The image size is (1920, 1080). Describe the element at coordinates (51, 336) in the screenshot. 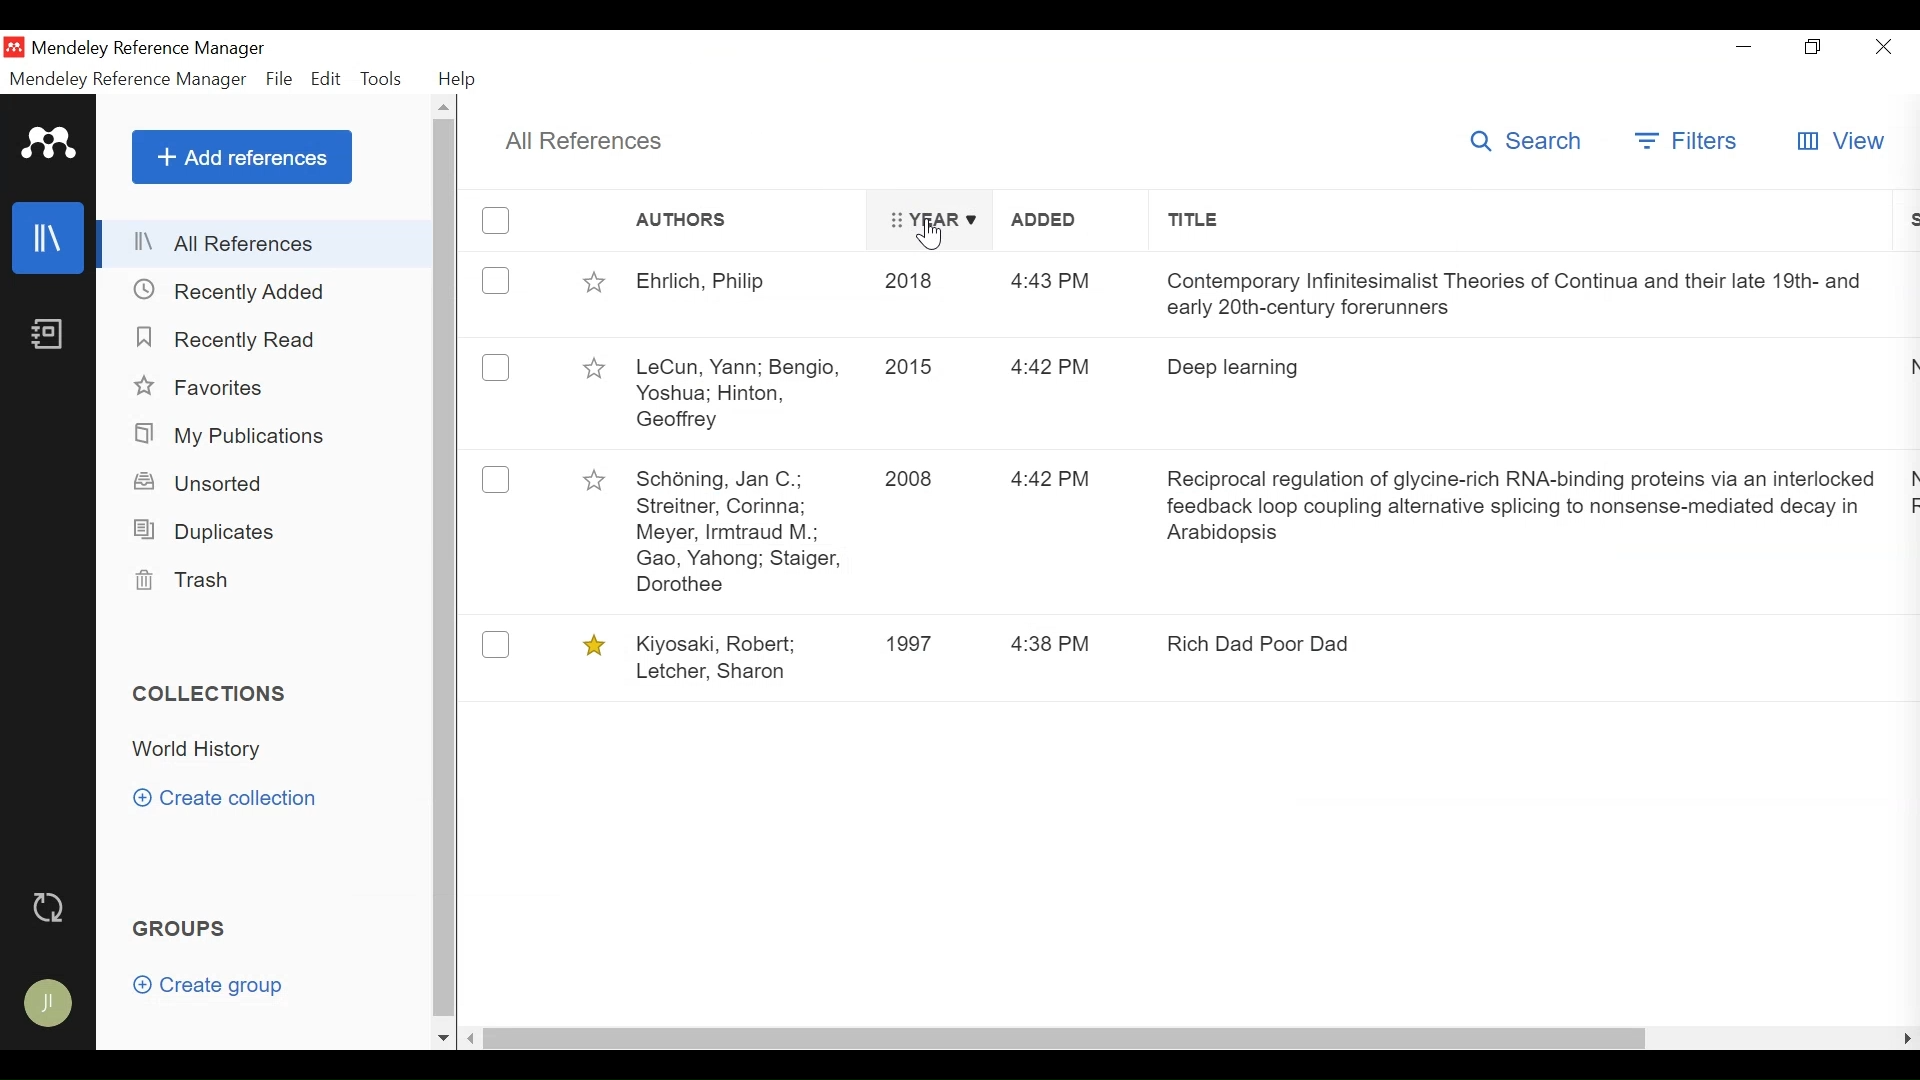

I see `Notebook` at that location.